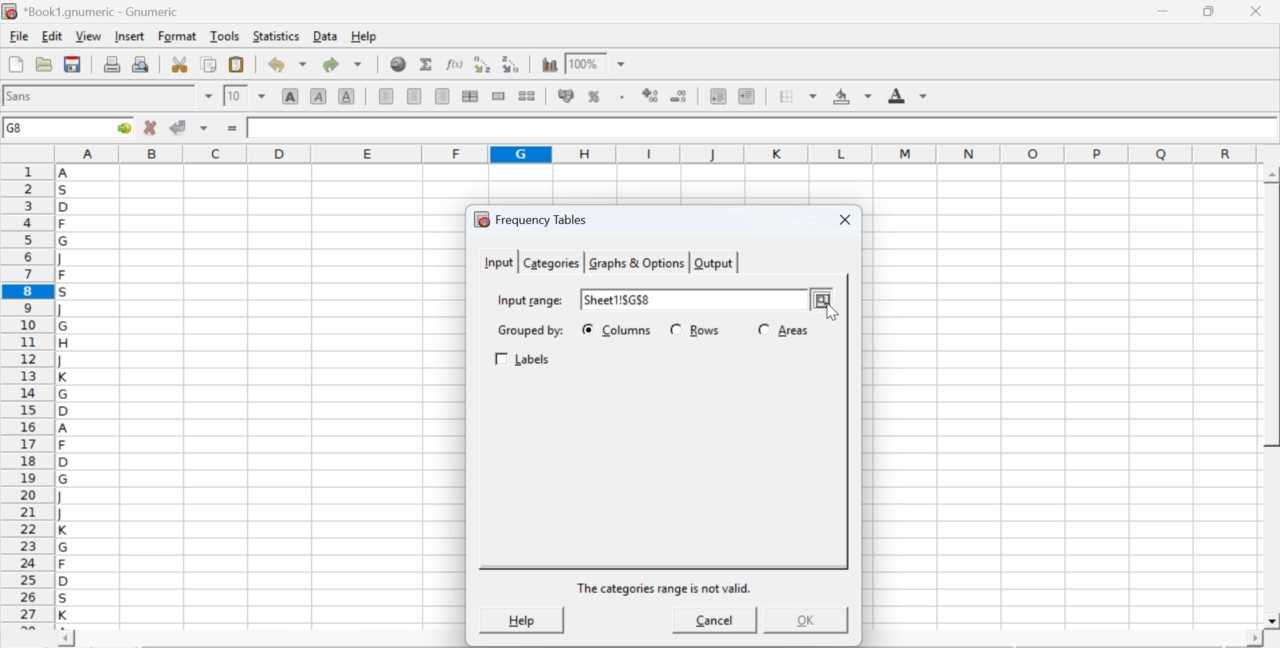  Describe the element at coordinates (178, 36) in the screenshot. I see `format` at that location.